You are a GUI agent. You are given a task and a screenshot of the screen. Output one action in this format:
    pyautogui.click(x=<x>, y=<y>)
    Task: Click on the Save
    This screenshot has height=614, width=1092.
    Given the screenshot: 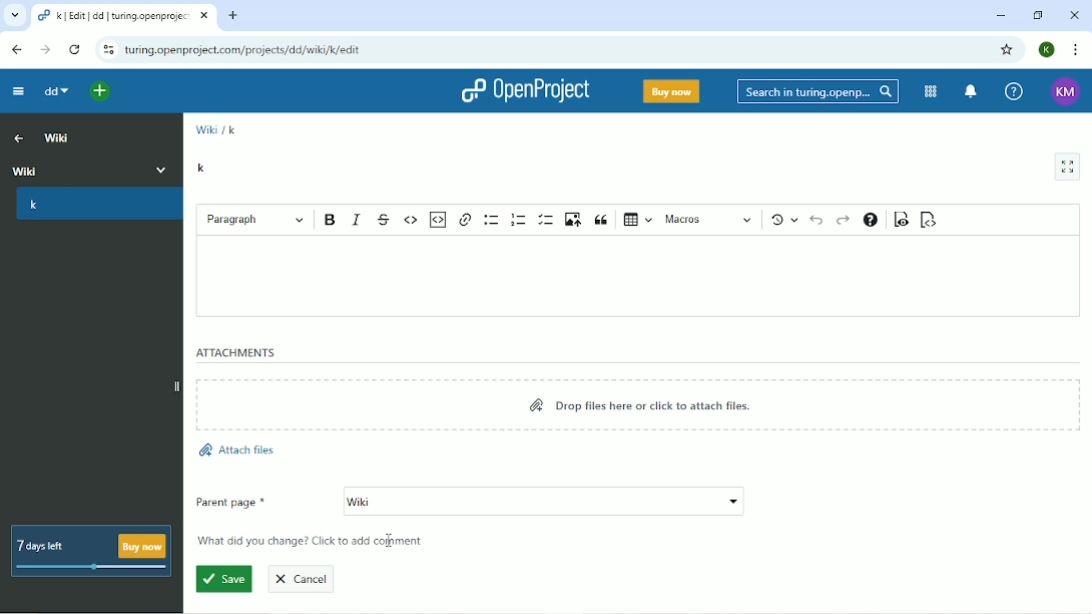 What is the action you would take?
    pyautogui.click(x=223, y=580)
    